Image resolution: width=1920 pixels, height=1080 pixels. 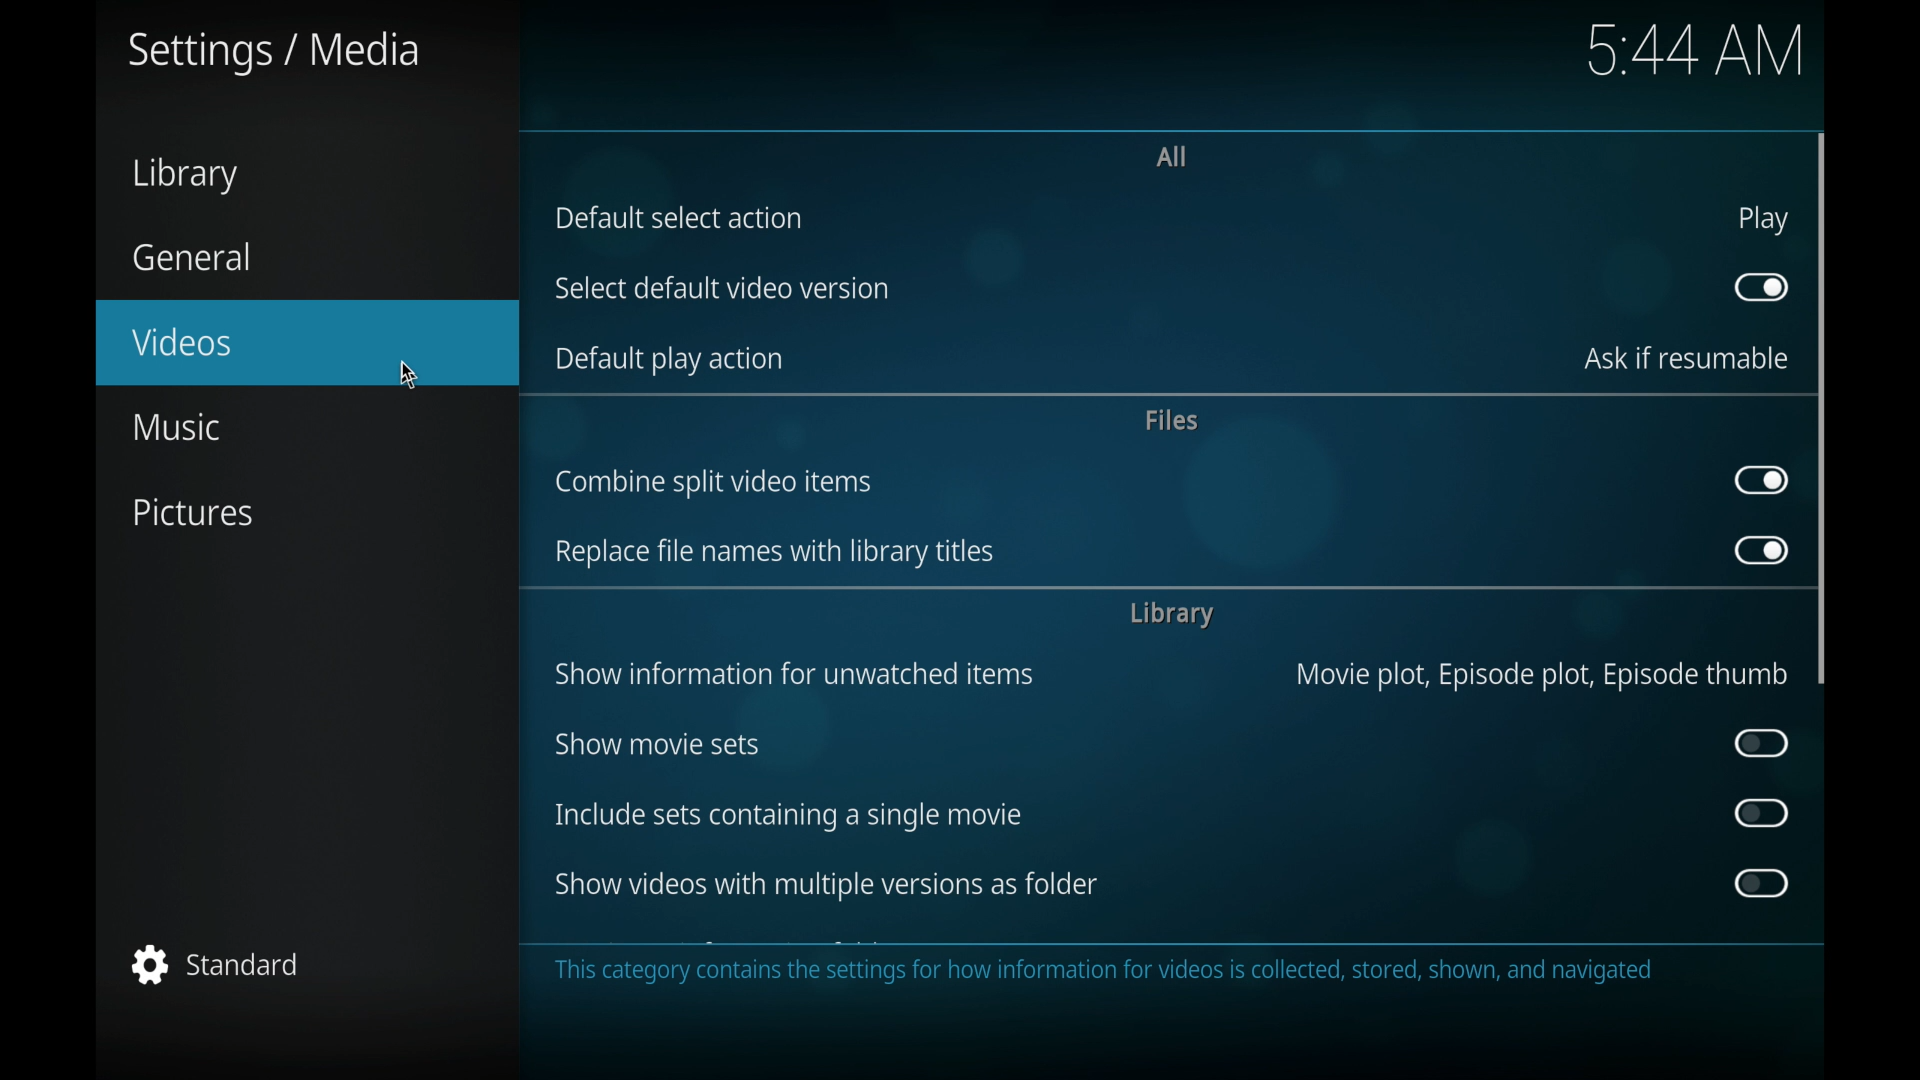 I want to click on standard, so click(x=216, y=964).